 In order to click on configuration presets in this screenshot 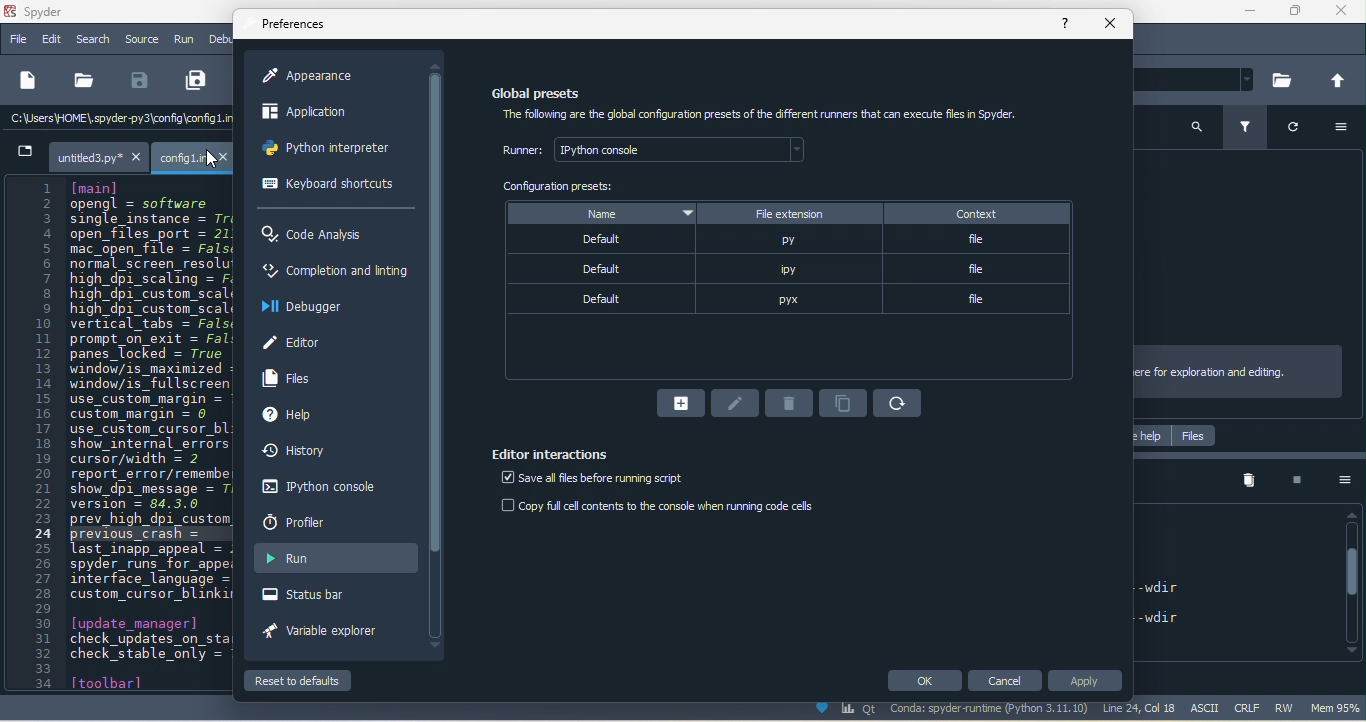, I will do `click(564, 189)`.